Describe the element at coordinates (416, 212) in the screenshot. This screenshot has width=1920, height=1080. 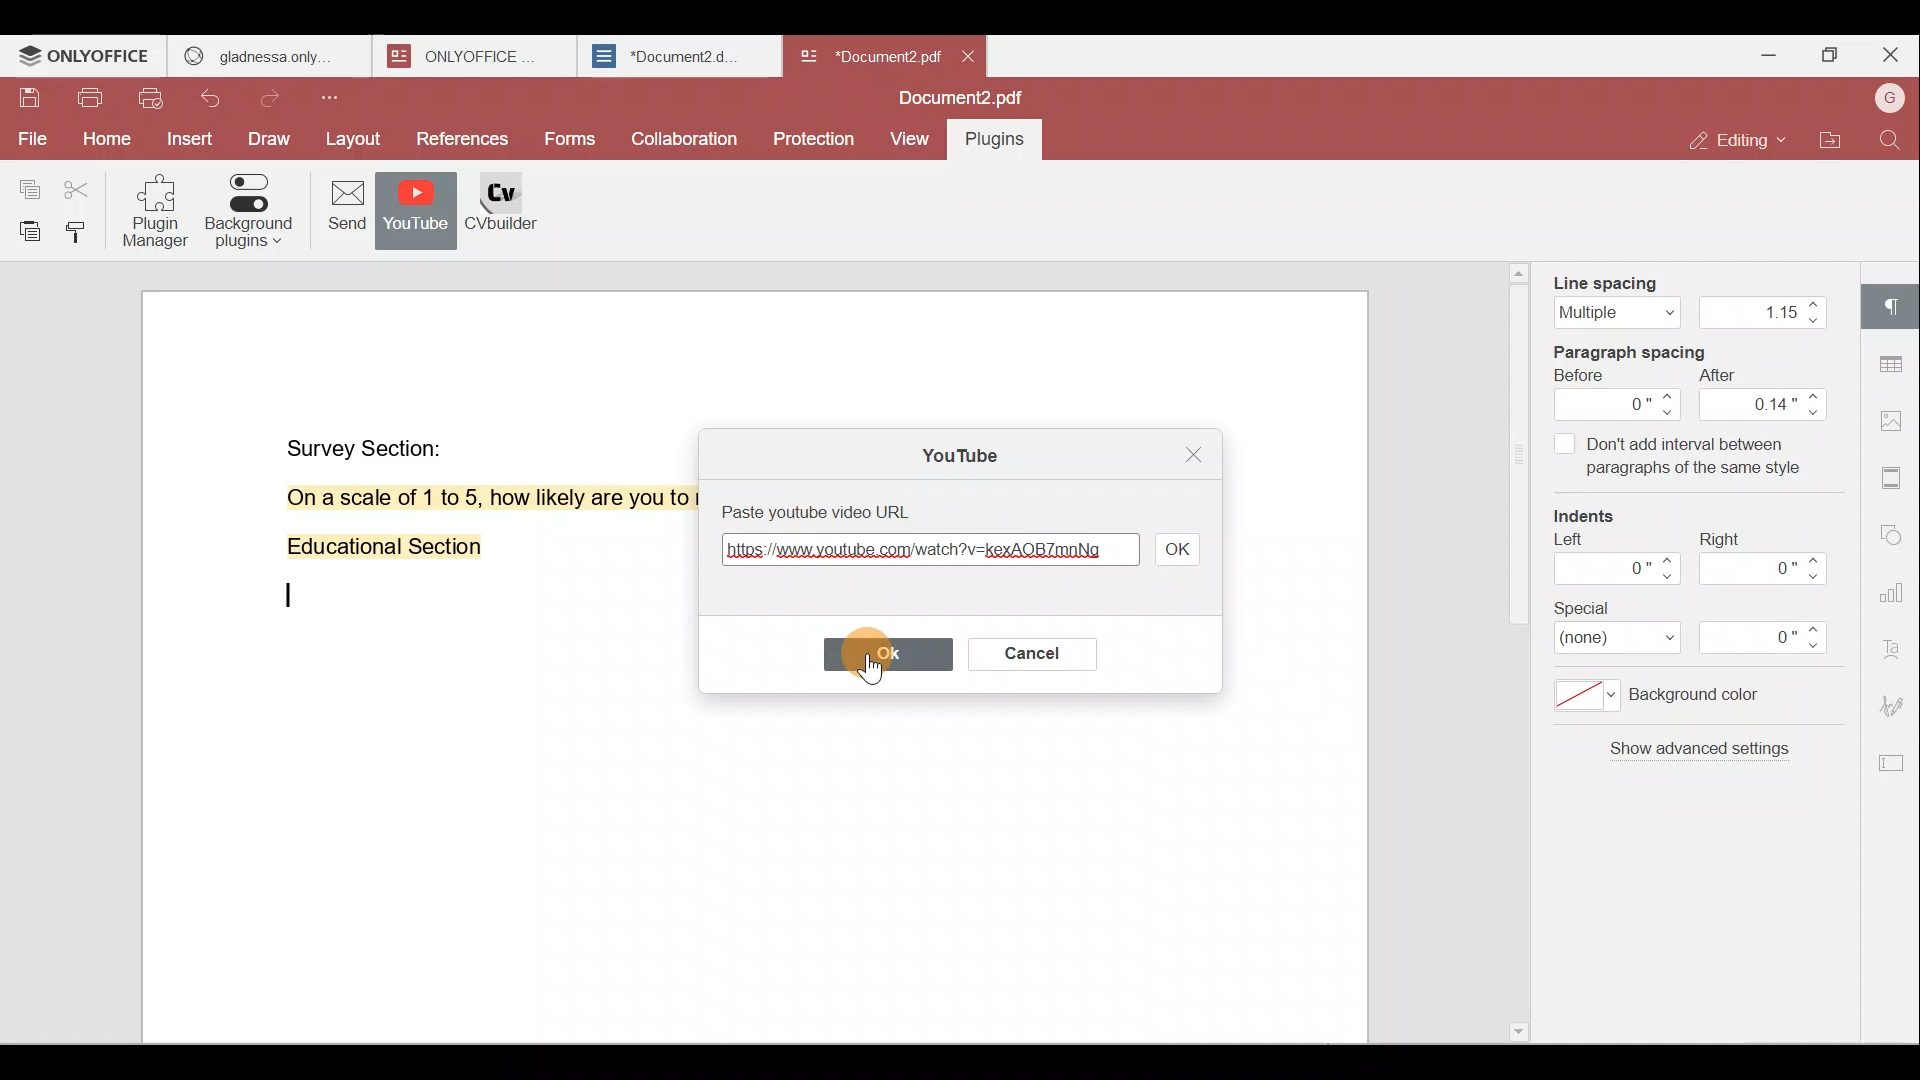
I see `YouTube` at that location.